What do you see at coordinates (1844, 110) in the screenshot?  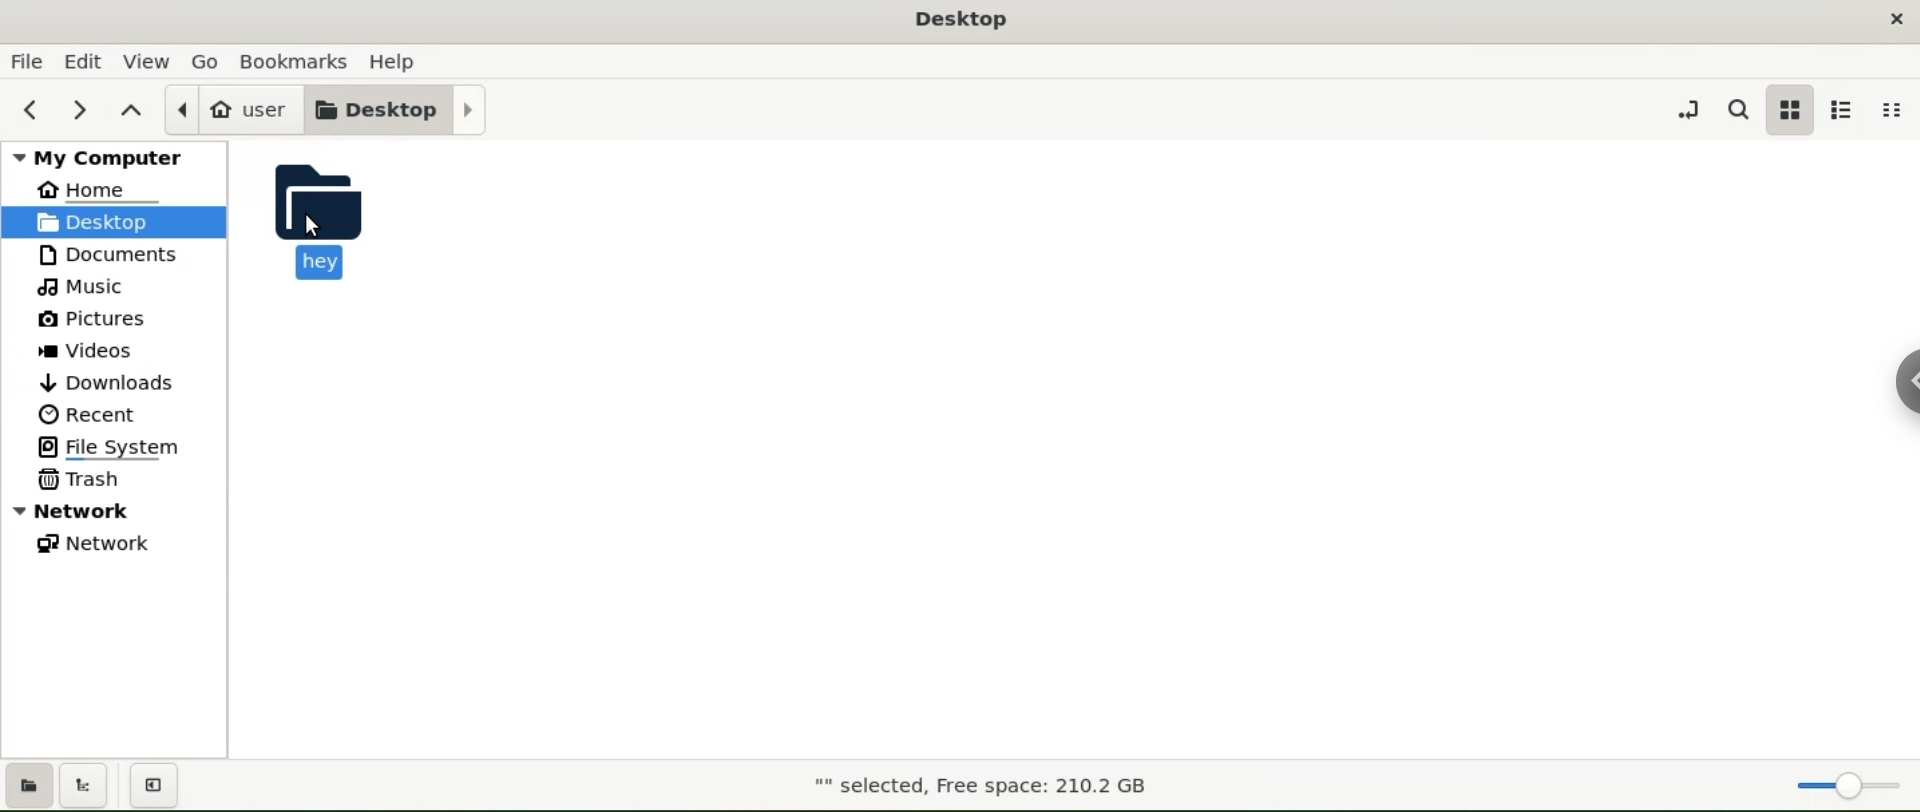 I see `list view` at bounding box center [1844, 110].